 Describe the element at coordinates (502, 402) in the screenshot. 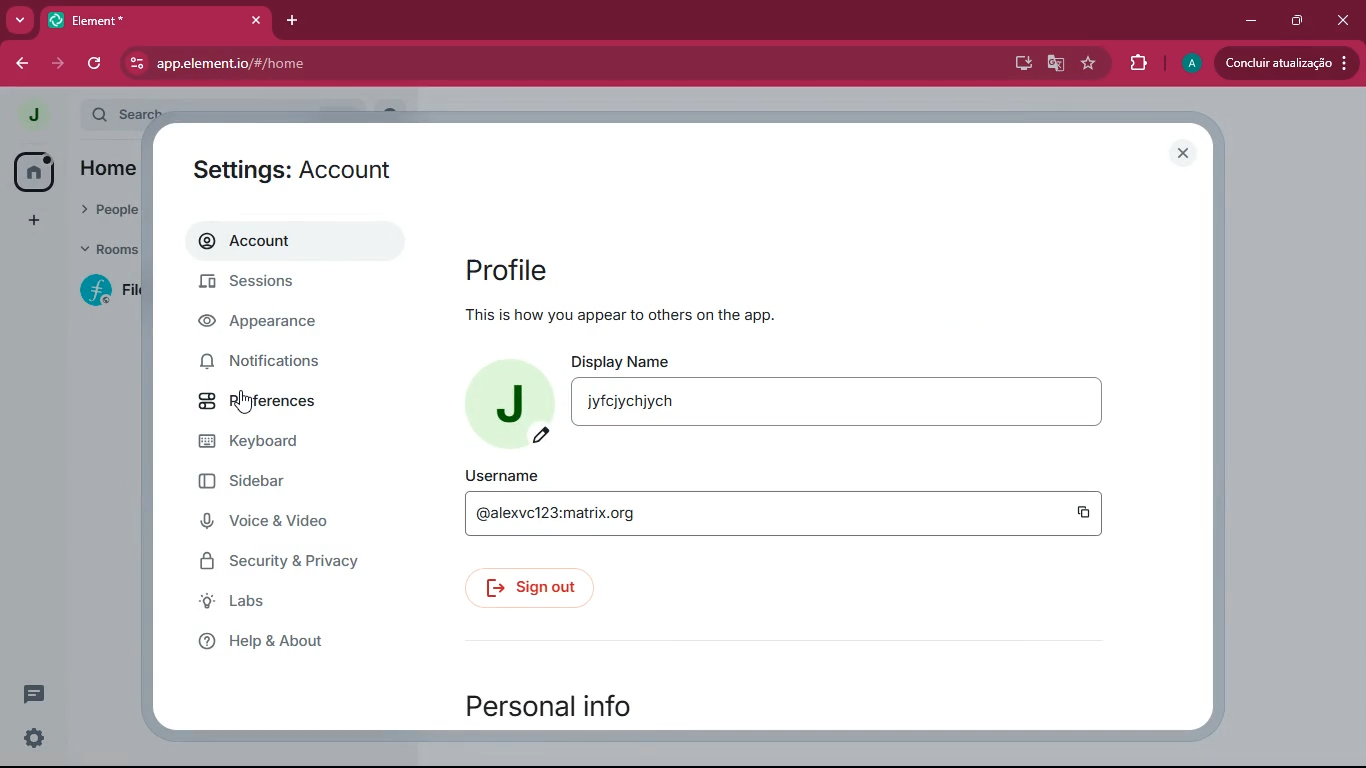

I see `profile picture` at that location.